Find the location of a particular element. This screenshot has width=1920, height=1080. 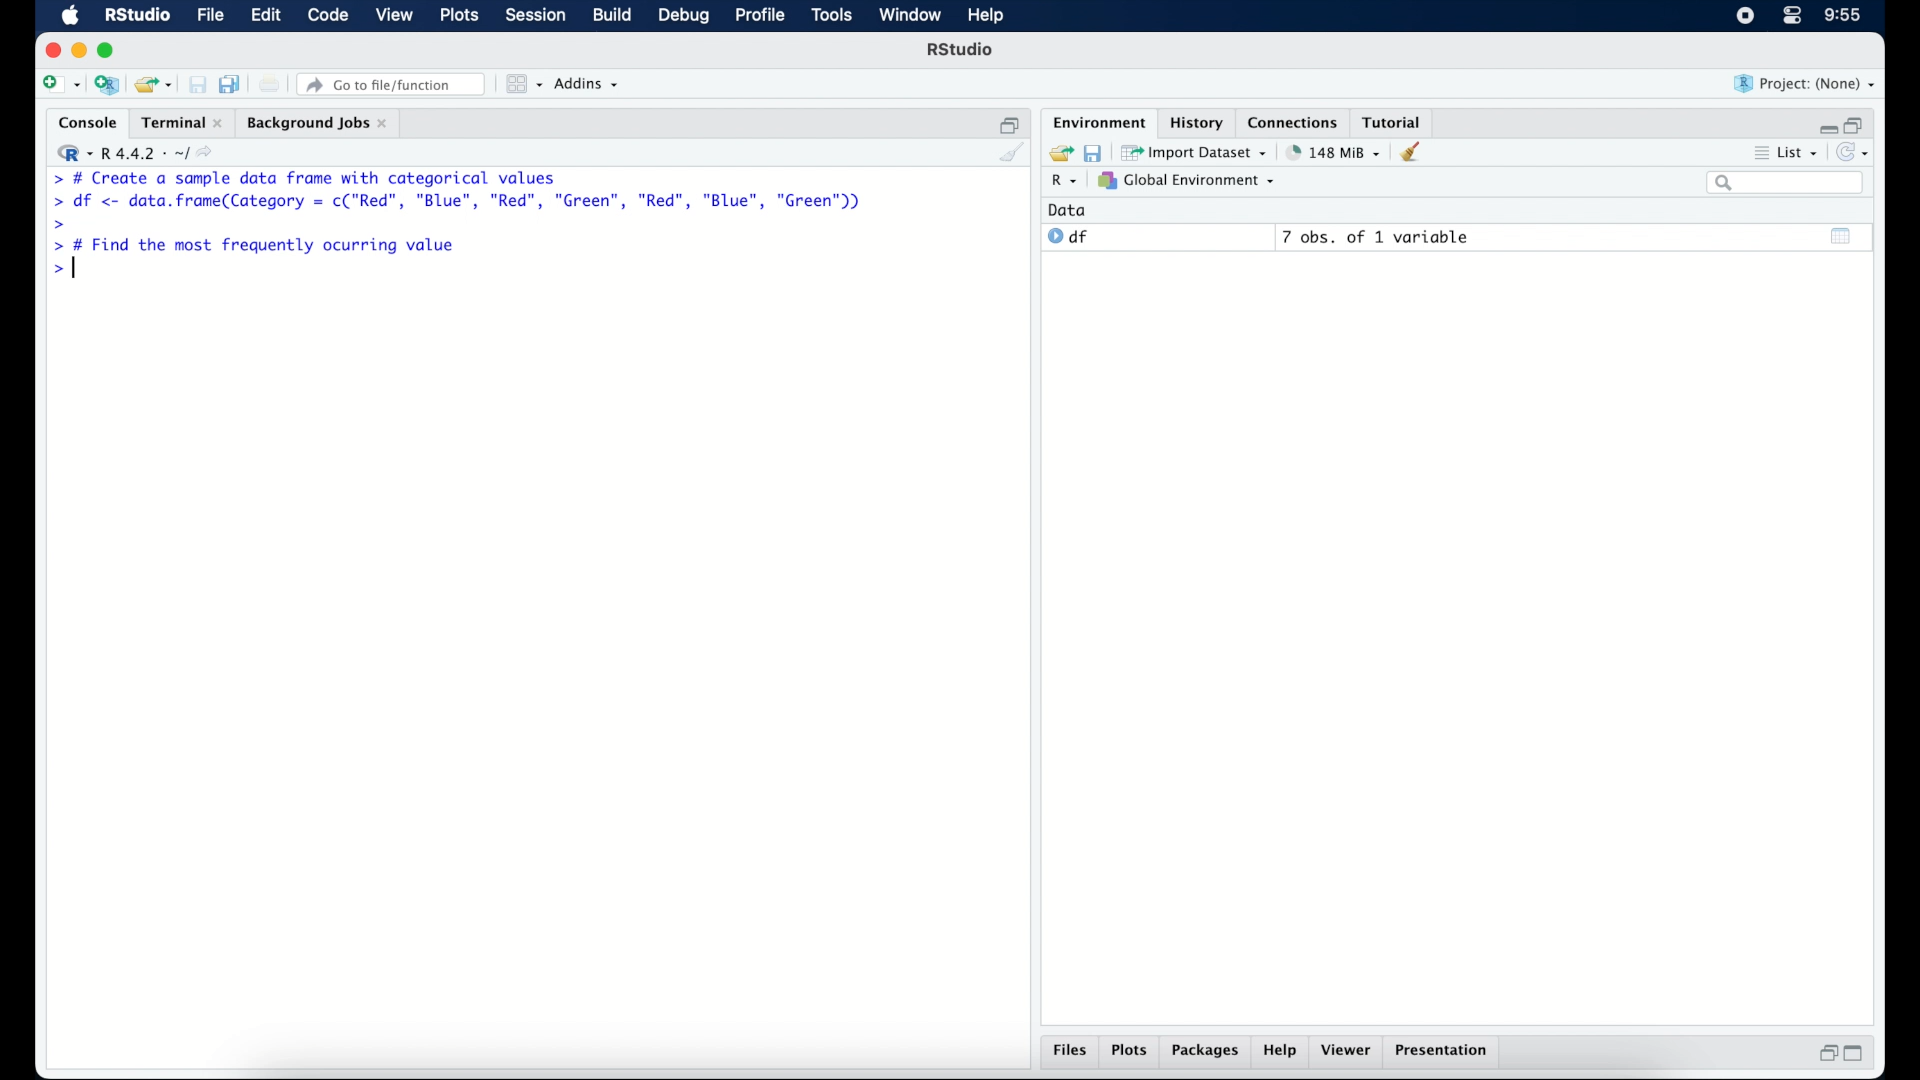

save is located at coordinates (194, 81).